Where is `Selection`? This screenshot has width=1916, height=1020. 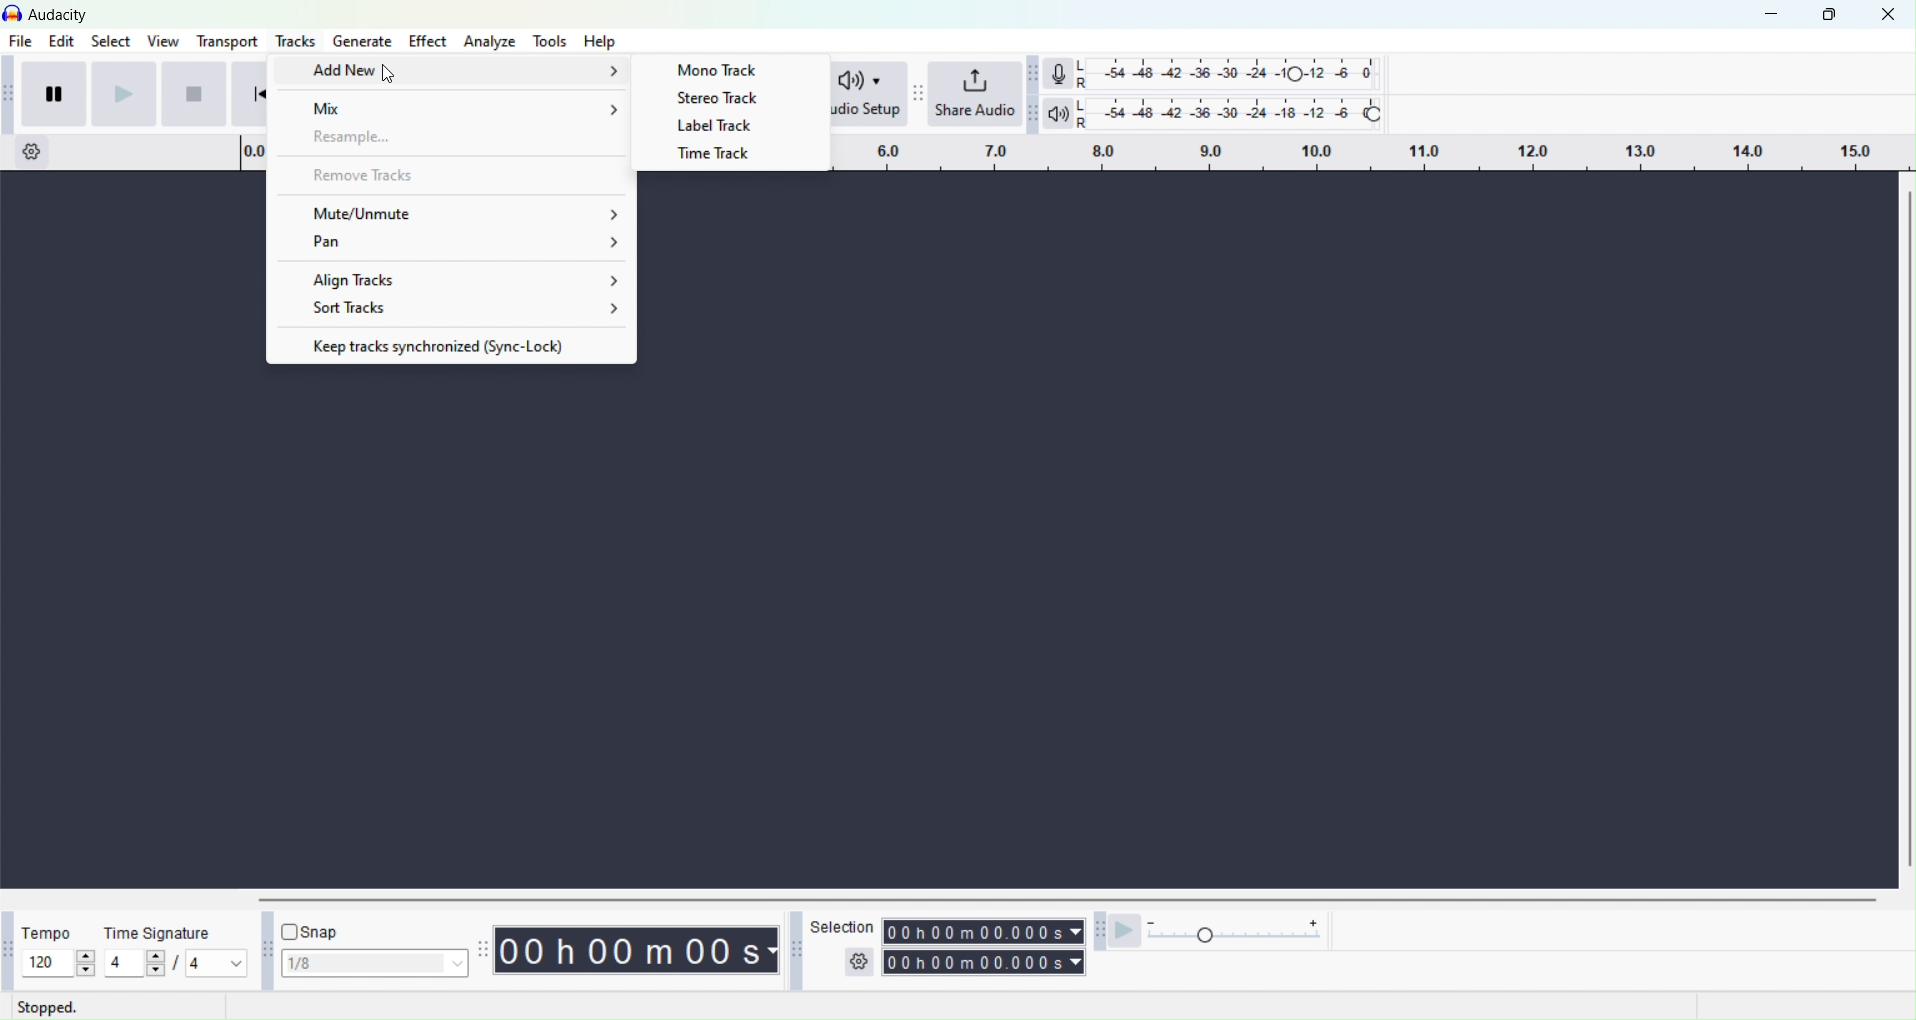 Selection is located at coordinates (844, 943).